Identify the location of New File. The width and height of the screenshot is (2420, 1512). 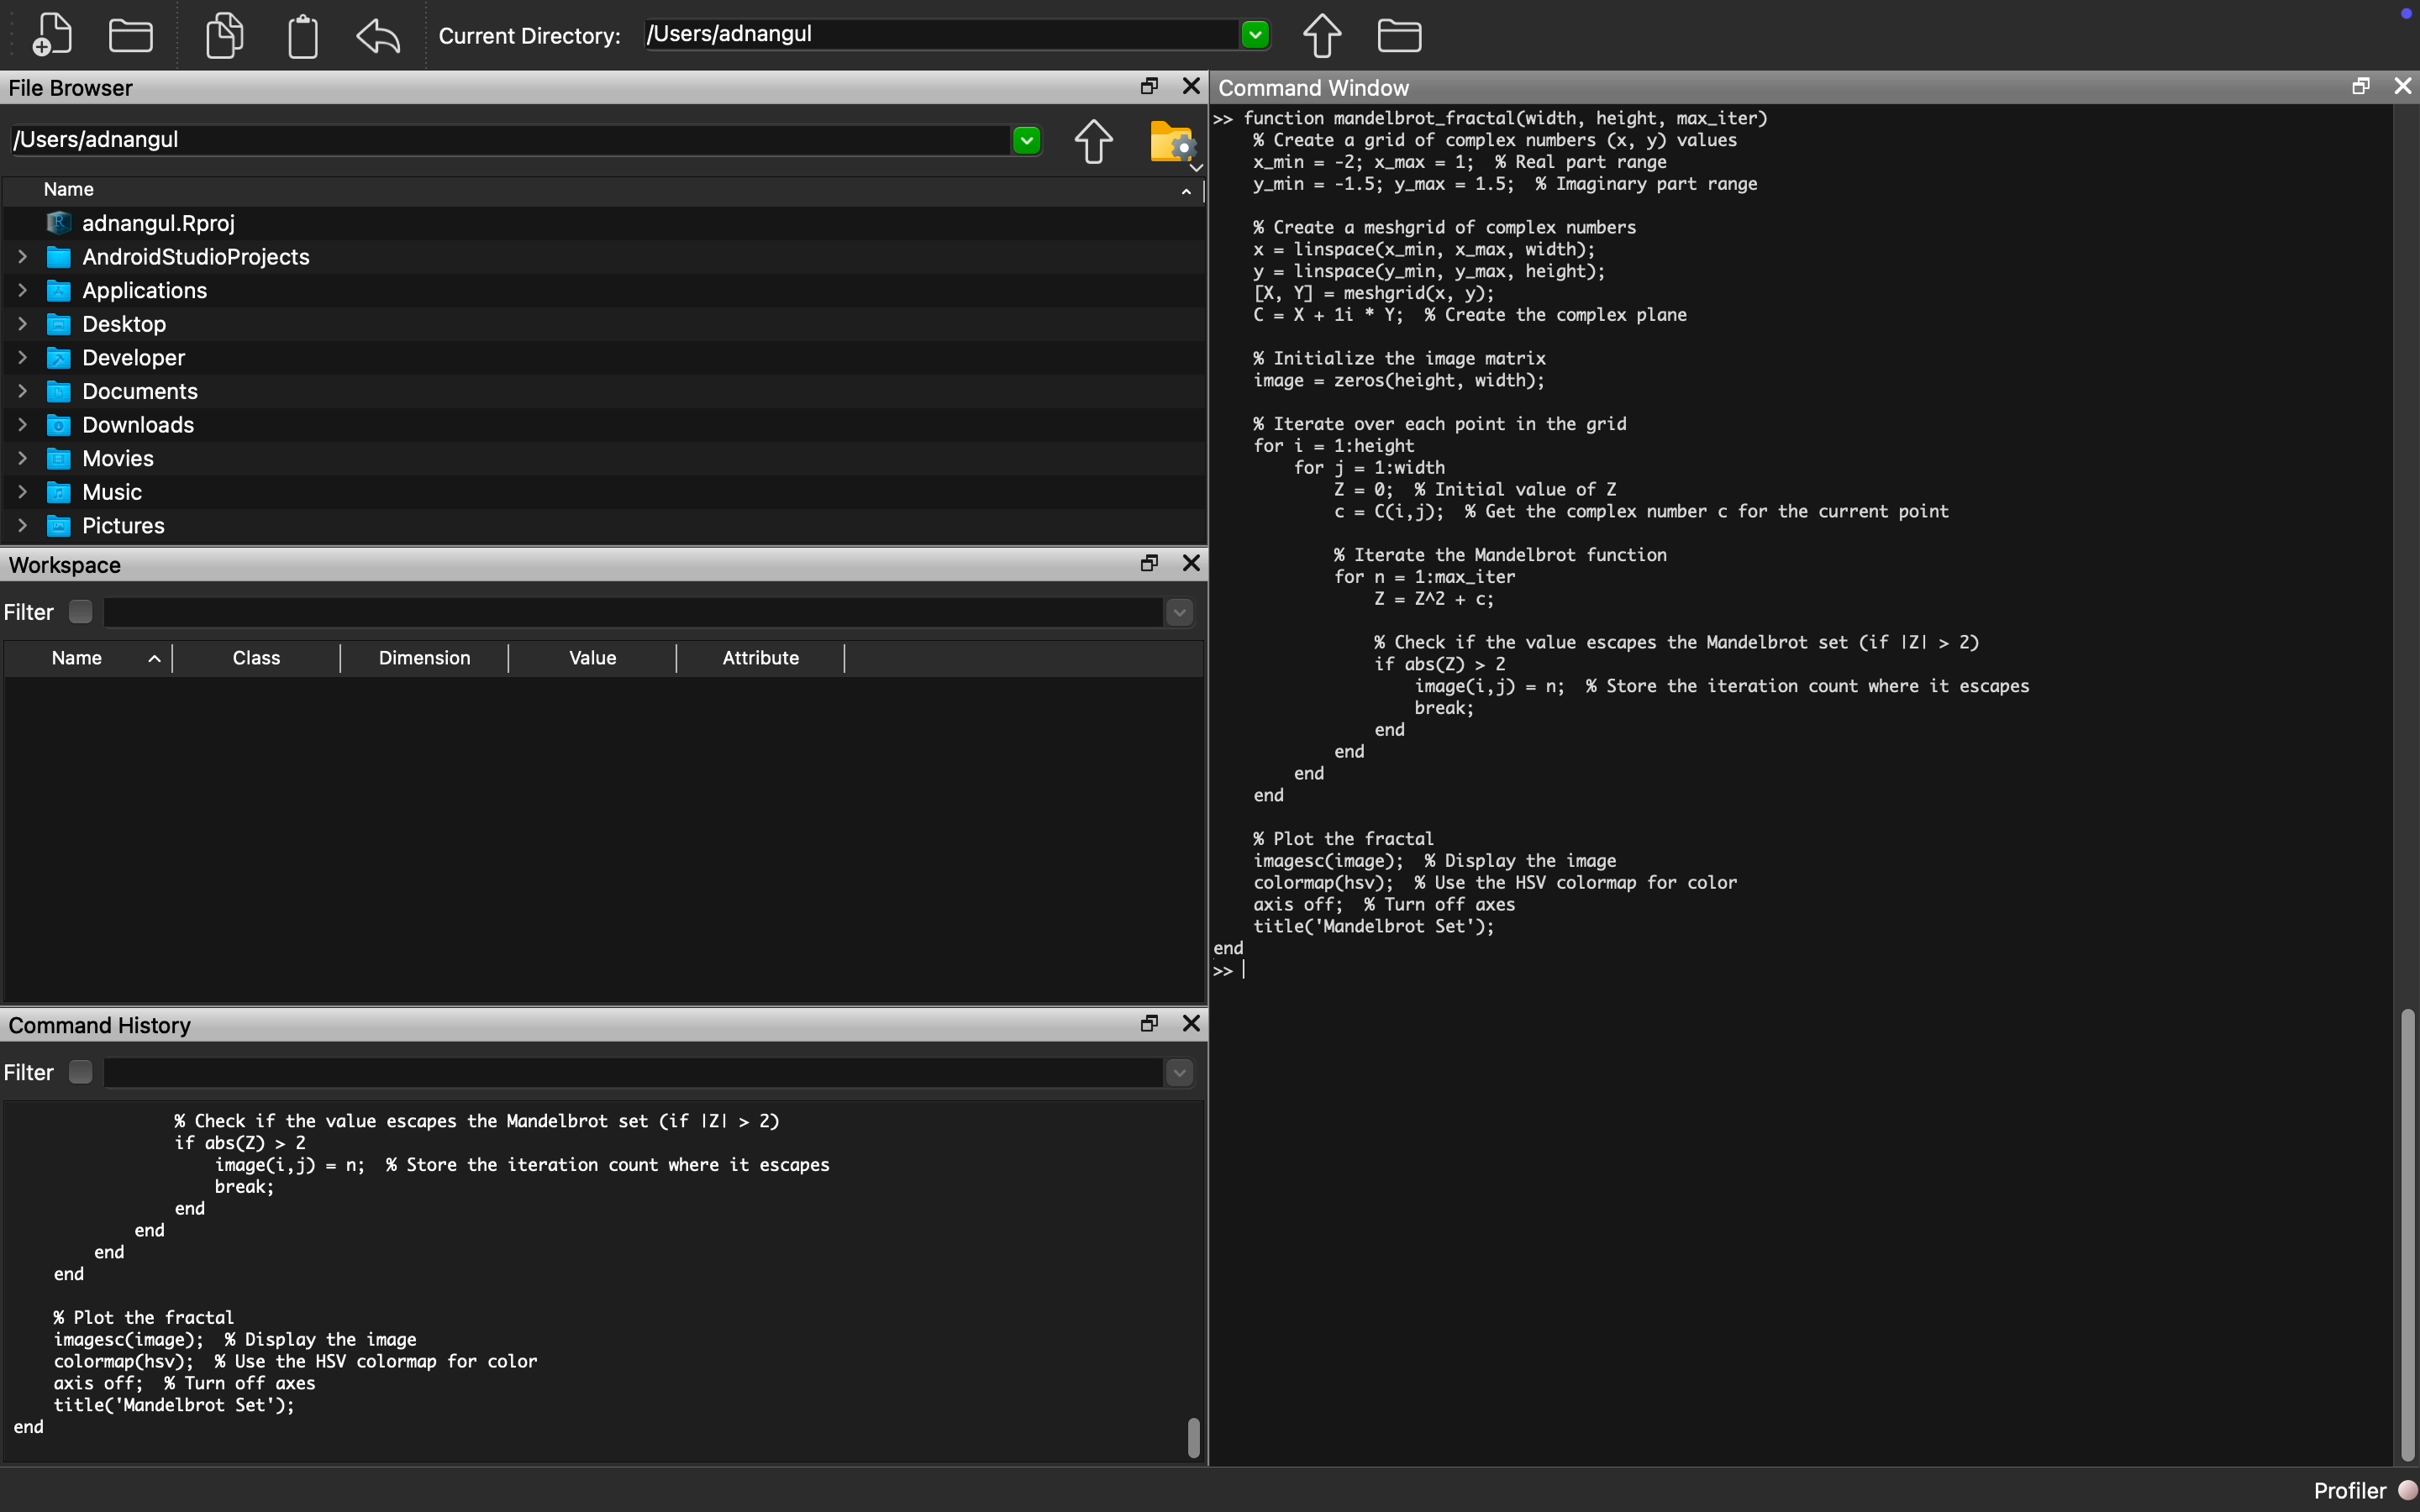
(51, 37).